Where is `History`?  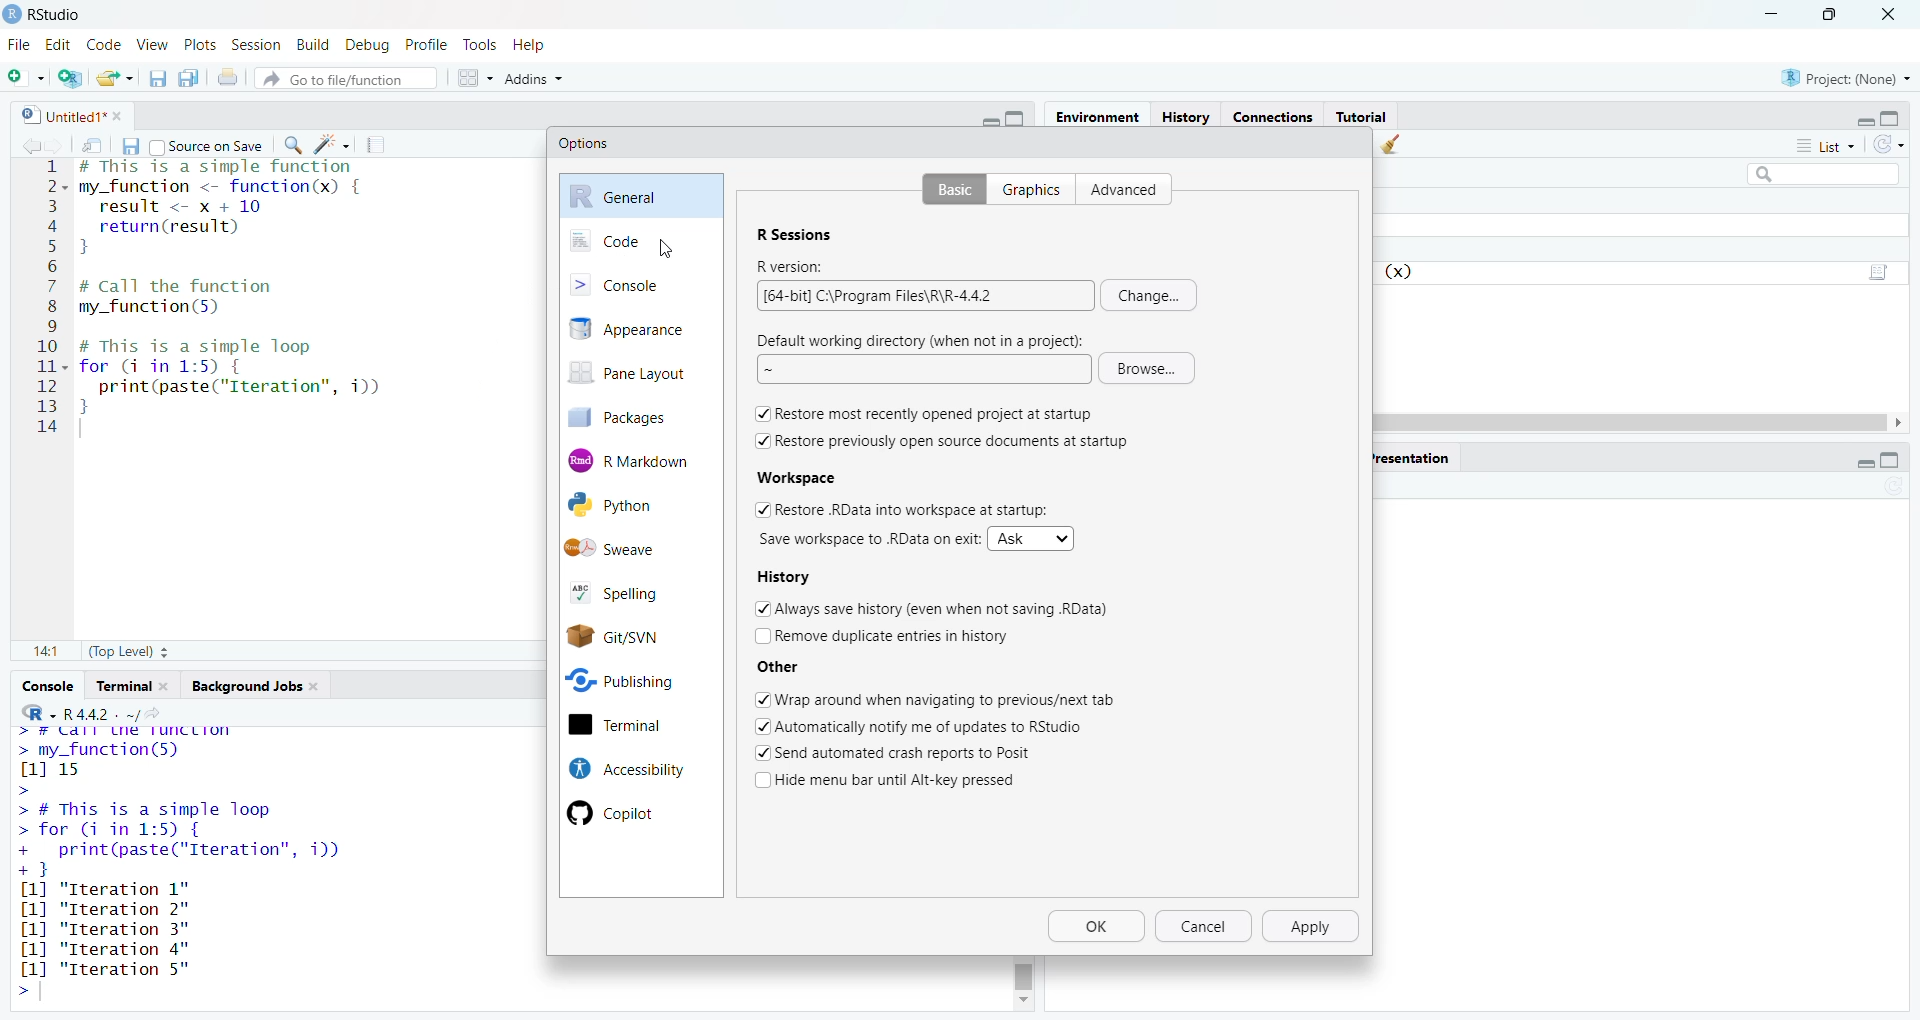 History is located at coordinates (789, 578).